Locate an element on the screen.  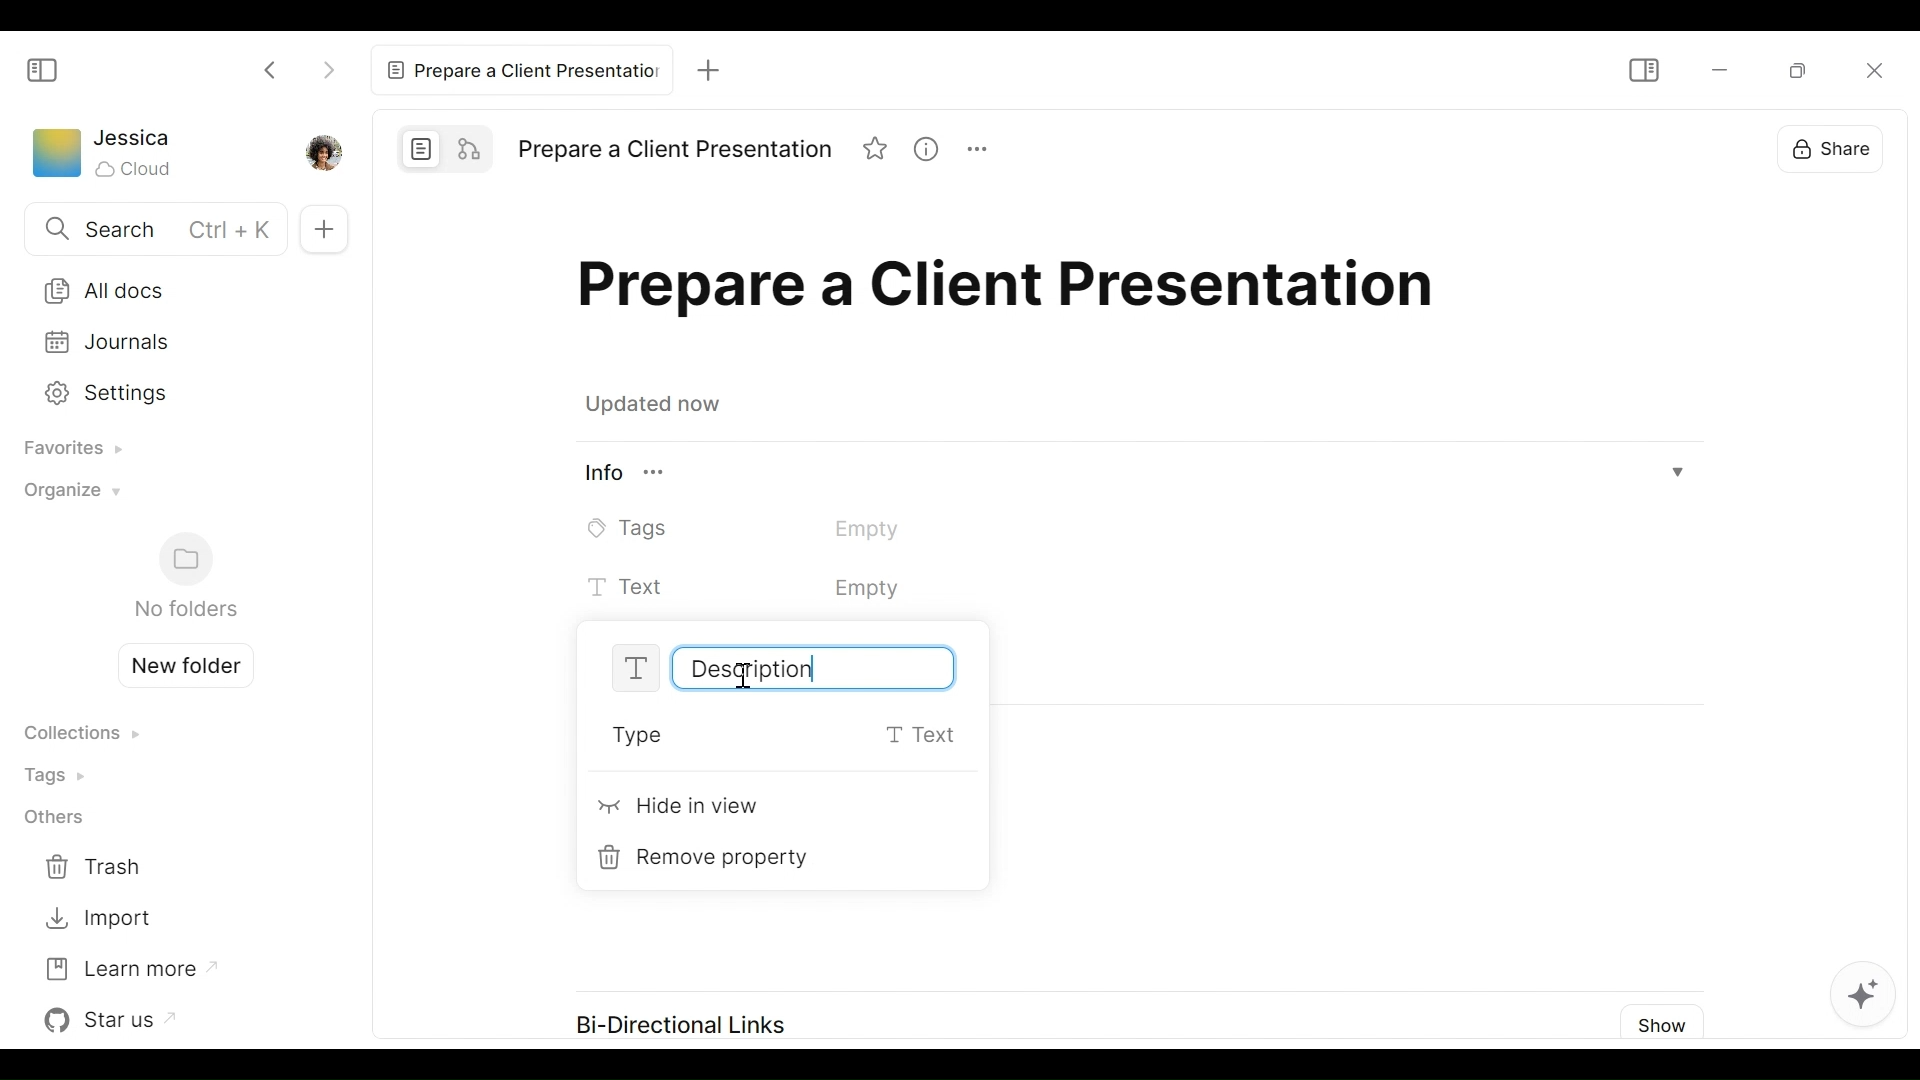
Share is located at coordinates (1846, 148).